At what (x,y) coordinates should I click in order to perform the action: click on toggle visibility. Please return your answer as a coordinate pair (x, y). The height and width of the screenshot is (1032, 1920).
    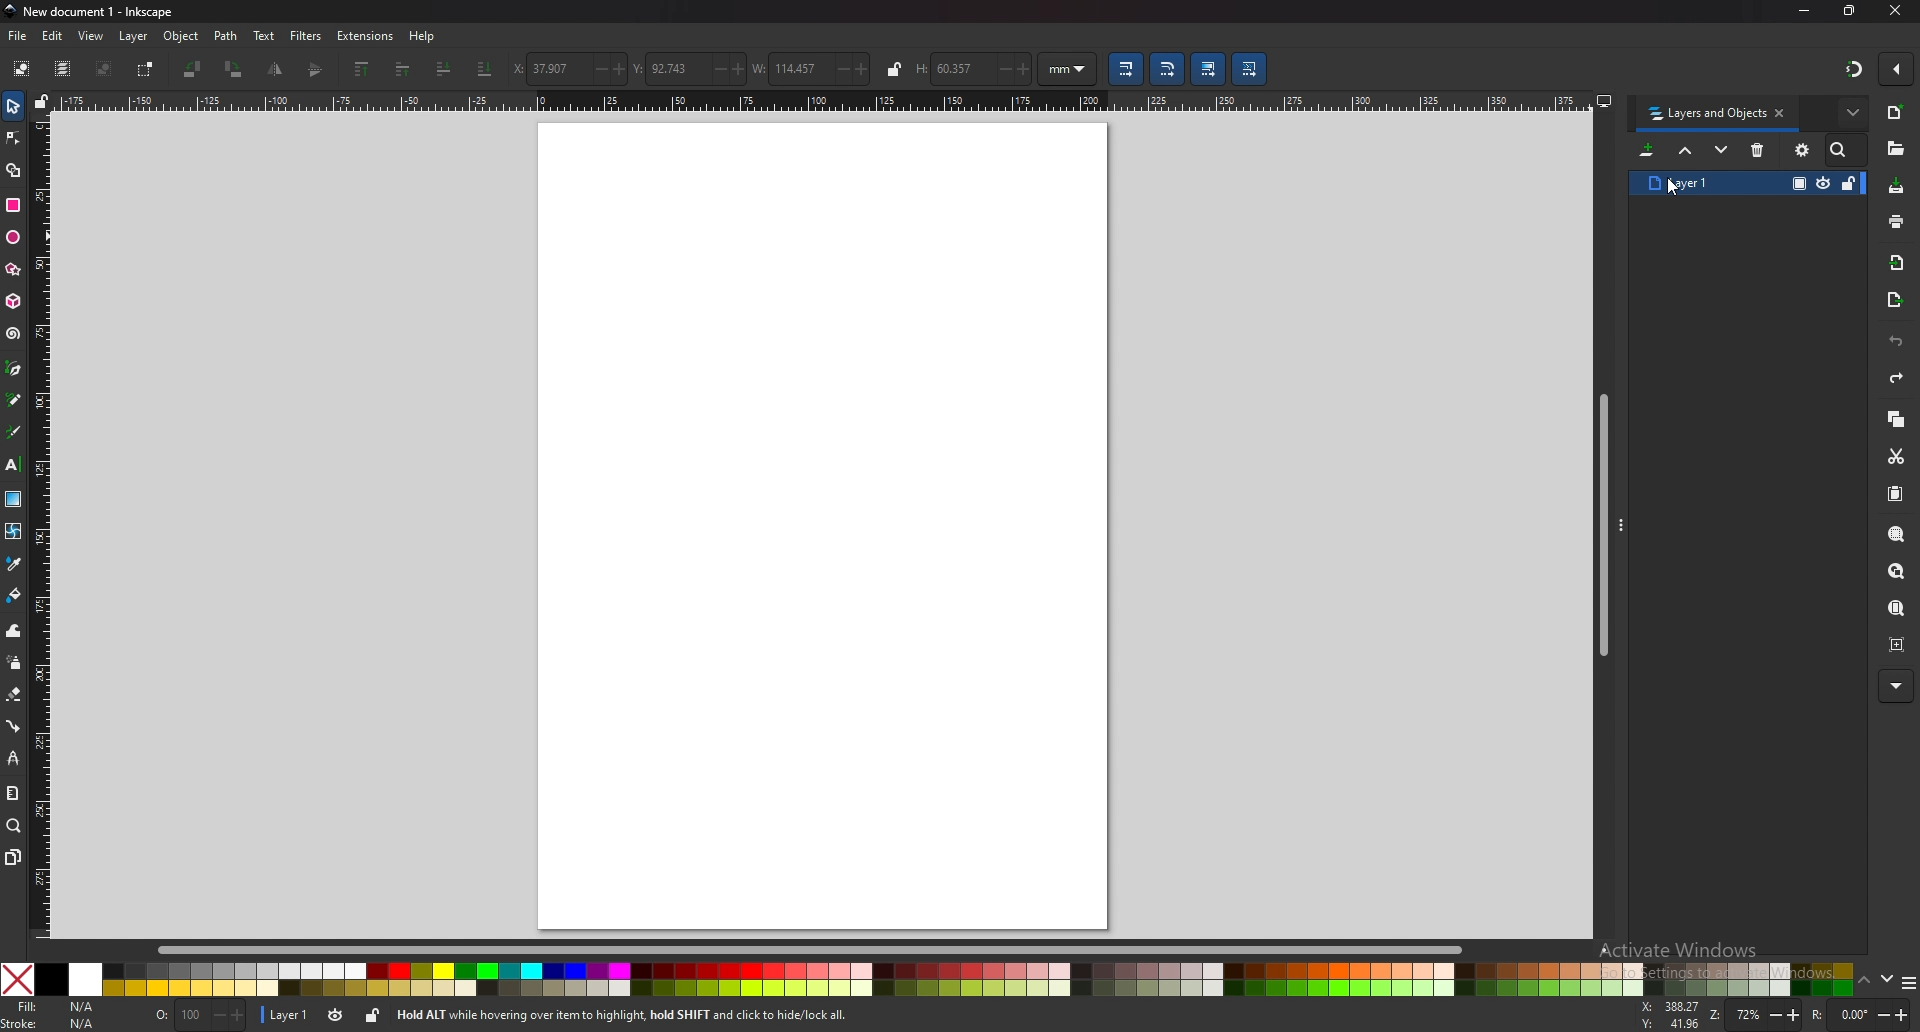
    Looking at the image, I should click on (336, 1014).